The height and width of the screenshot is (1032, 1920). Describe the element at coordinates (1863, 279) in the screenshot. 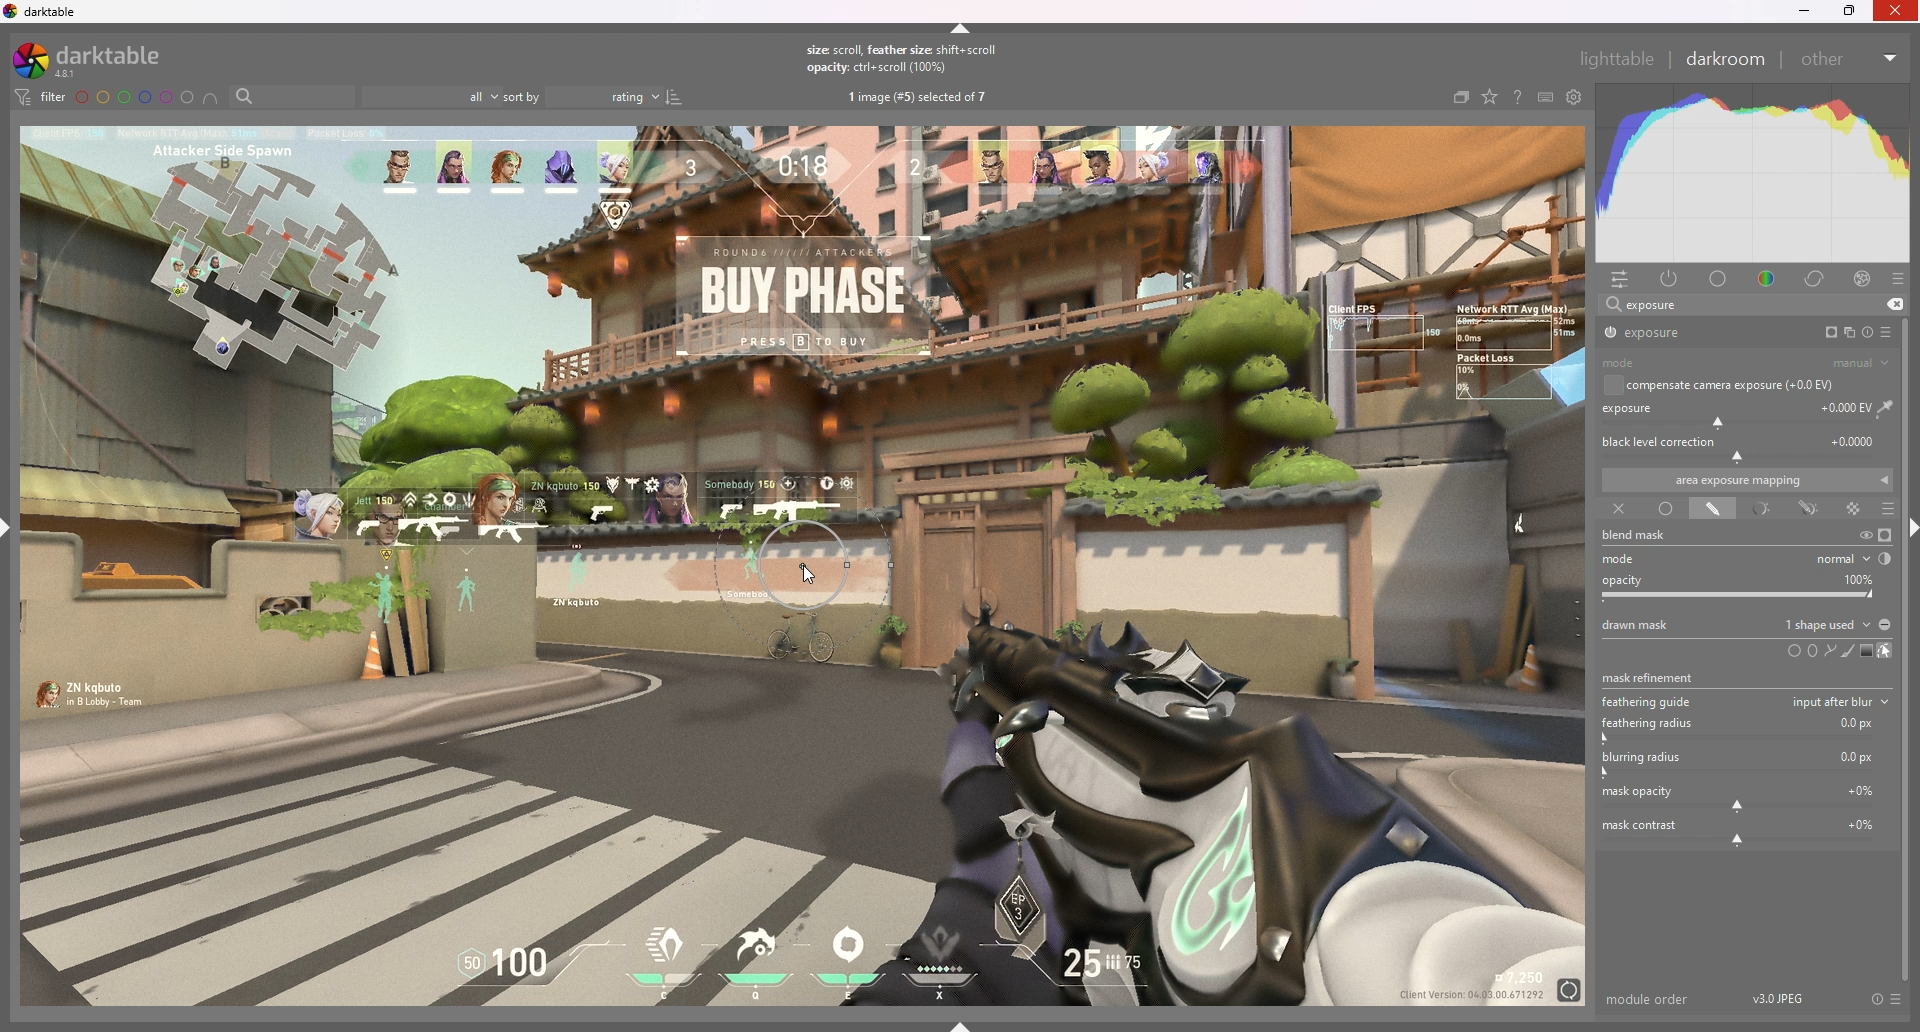

I see `effect` at that location.